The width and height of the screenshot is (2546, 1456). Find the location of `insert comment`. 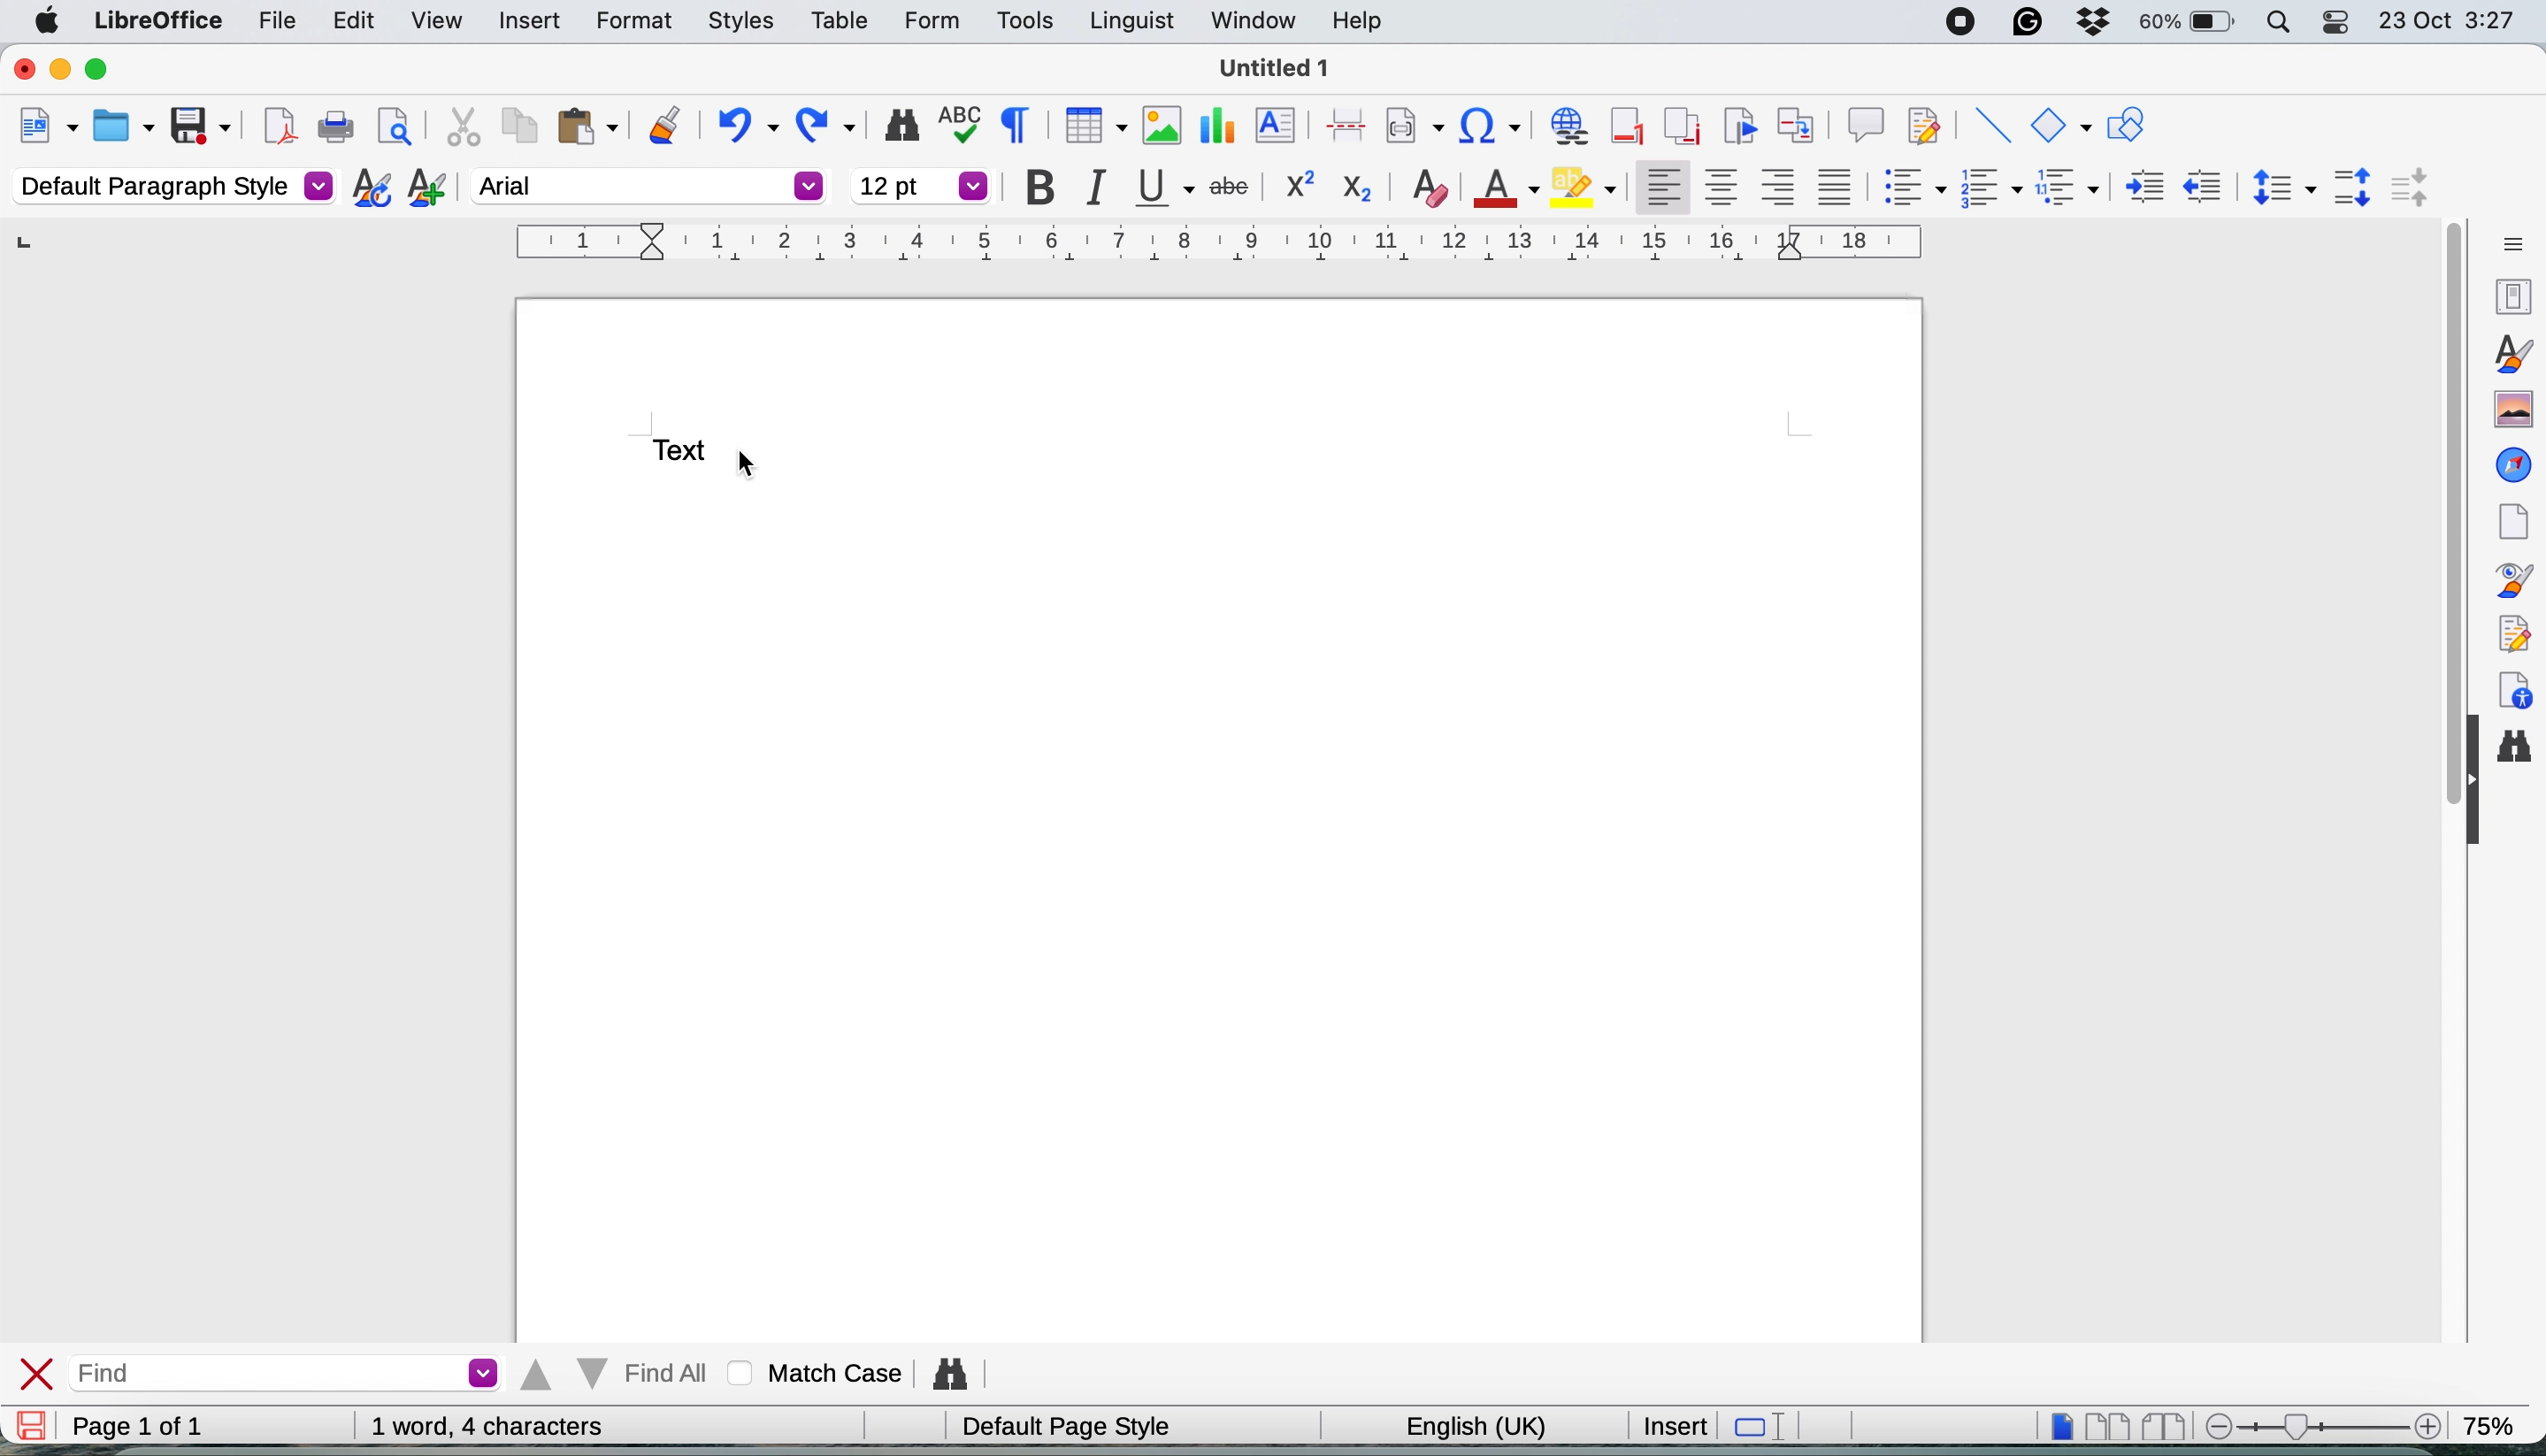

insert comment is located at coordinates (1864, 126).